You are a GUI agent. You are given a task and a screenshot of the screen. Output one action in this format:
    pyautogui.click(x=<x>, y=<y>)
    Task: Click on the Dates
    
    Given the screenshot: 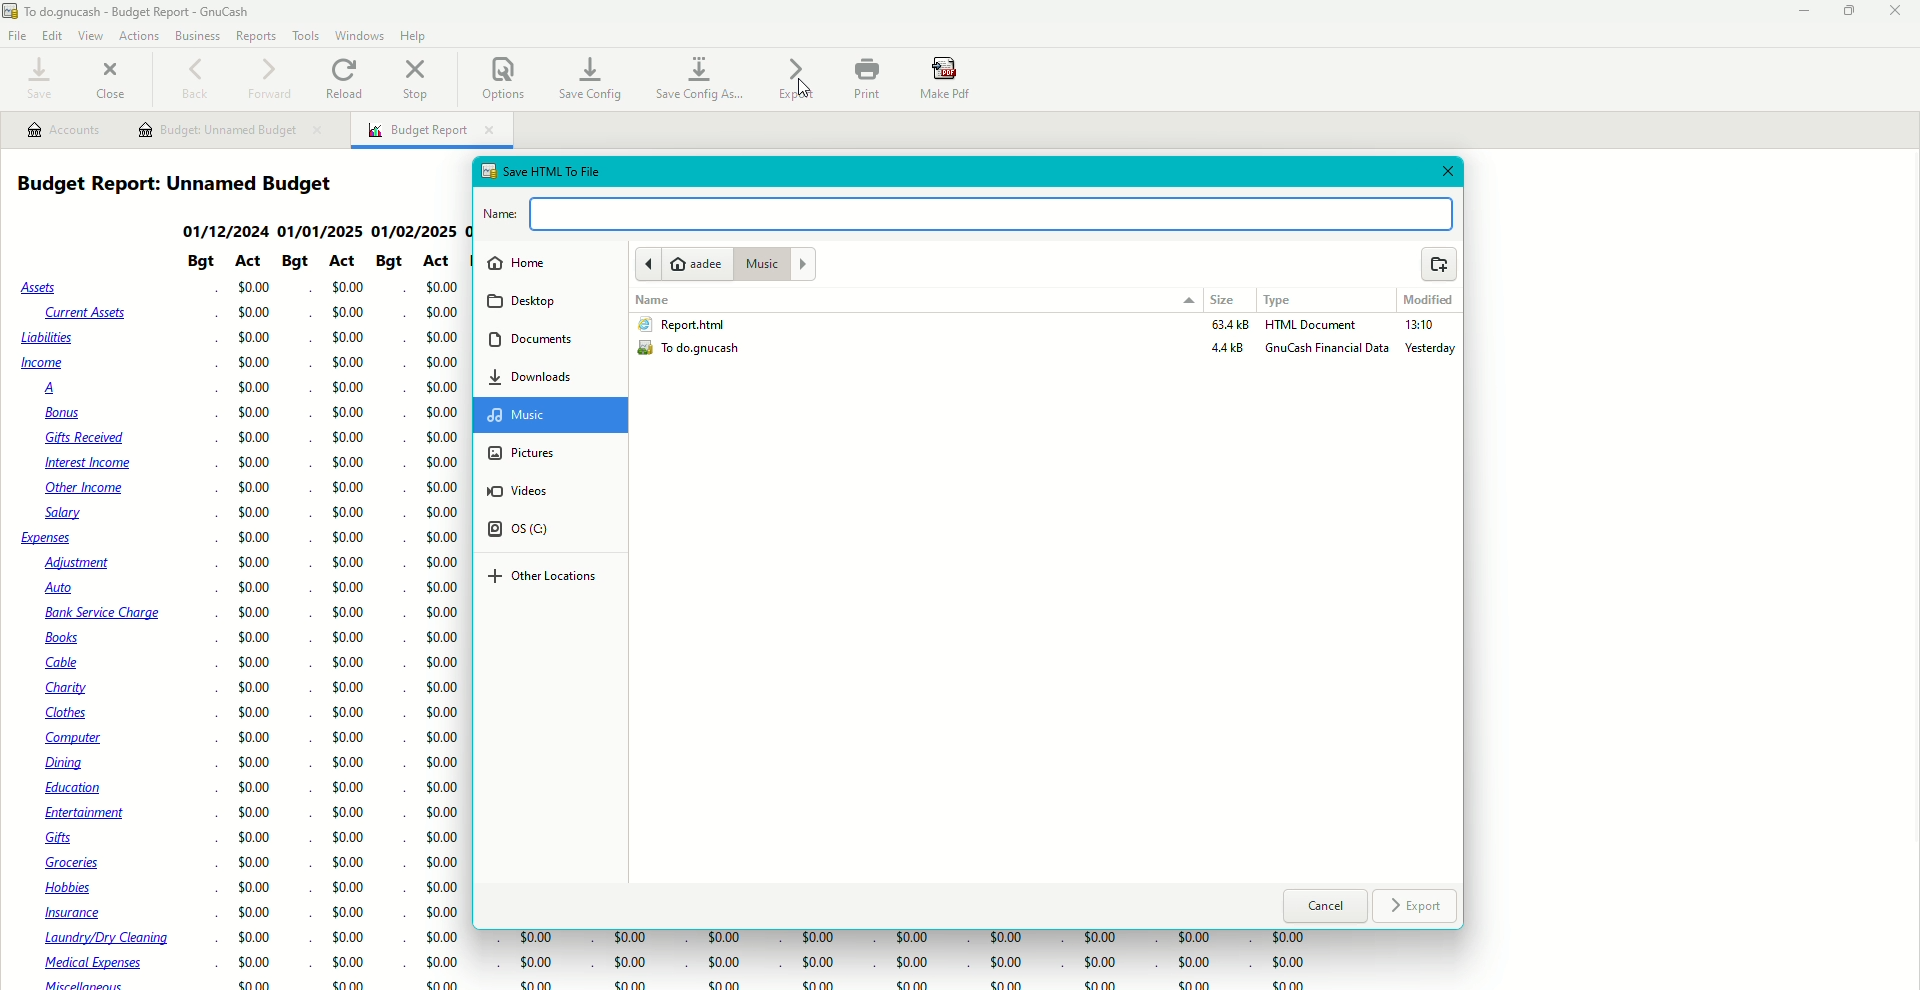 What is the action you would take?
    pyautogui.click(x=322, y=230)
    